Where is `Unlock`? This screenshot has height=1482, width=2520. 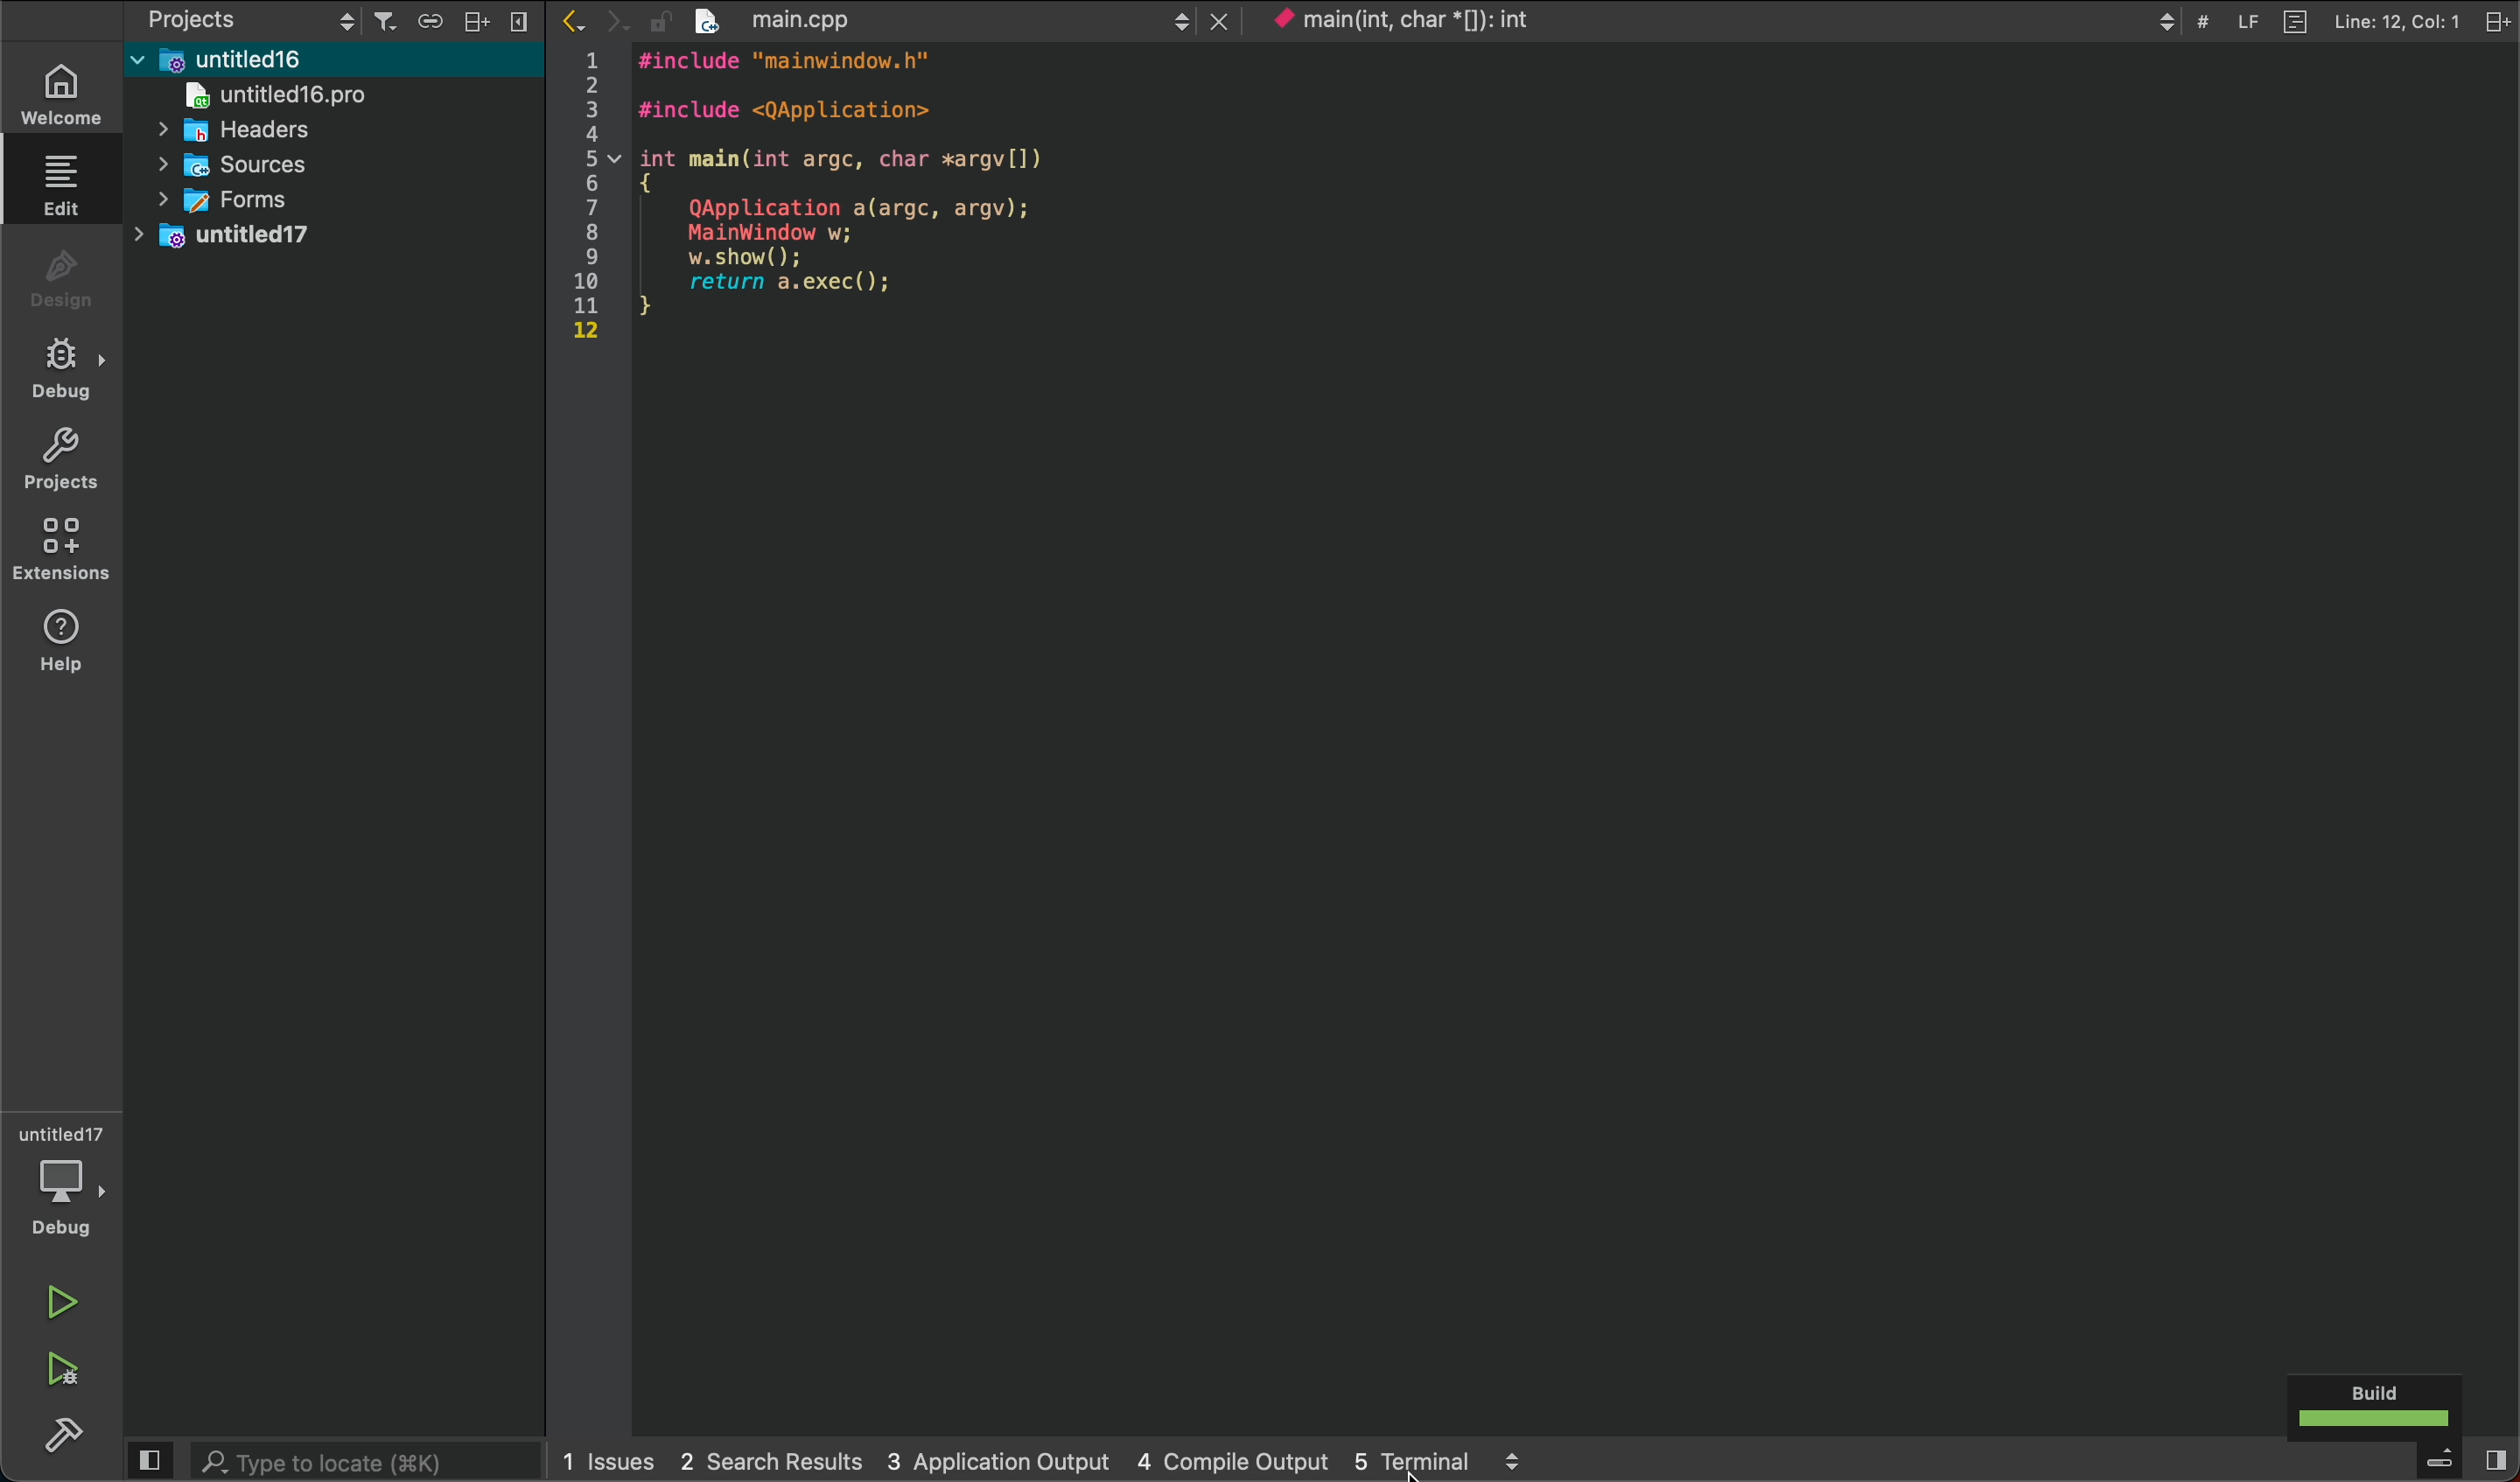 Unlock is located at coordinates (659, 21).